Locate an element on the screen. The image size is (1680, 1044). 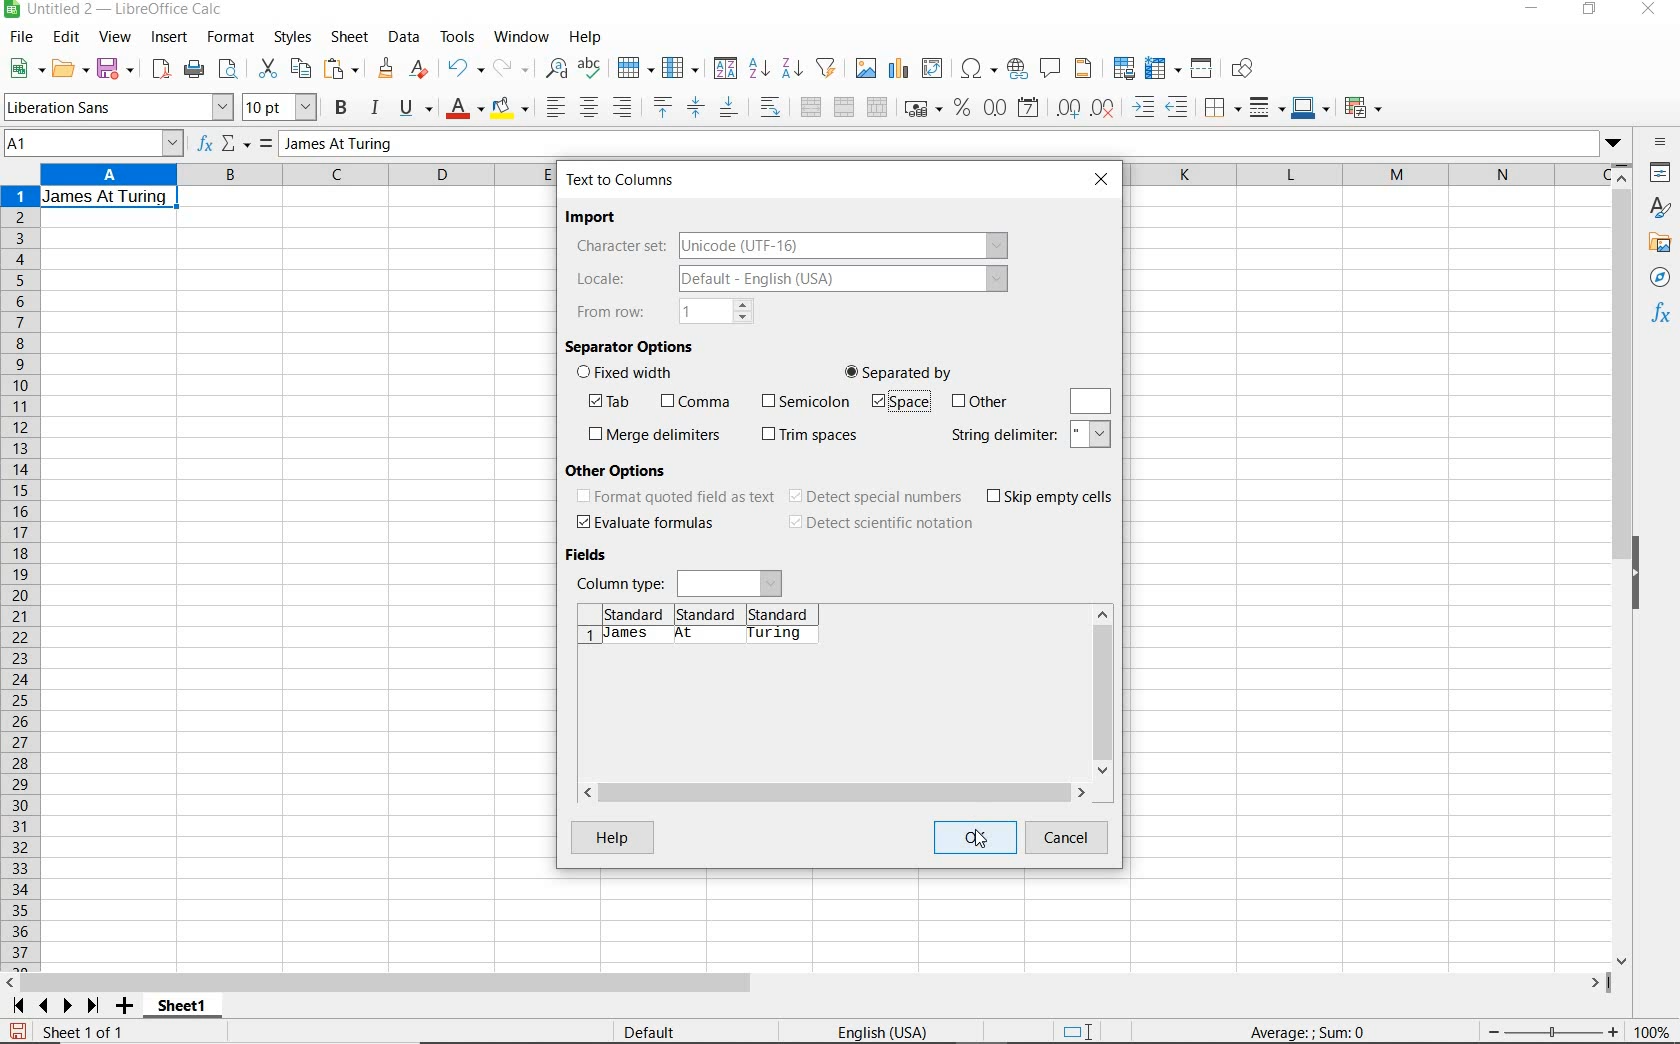
help is located at coordinates (586, 37).